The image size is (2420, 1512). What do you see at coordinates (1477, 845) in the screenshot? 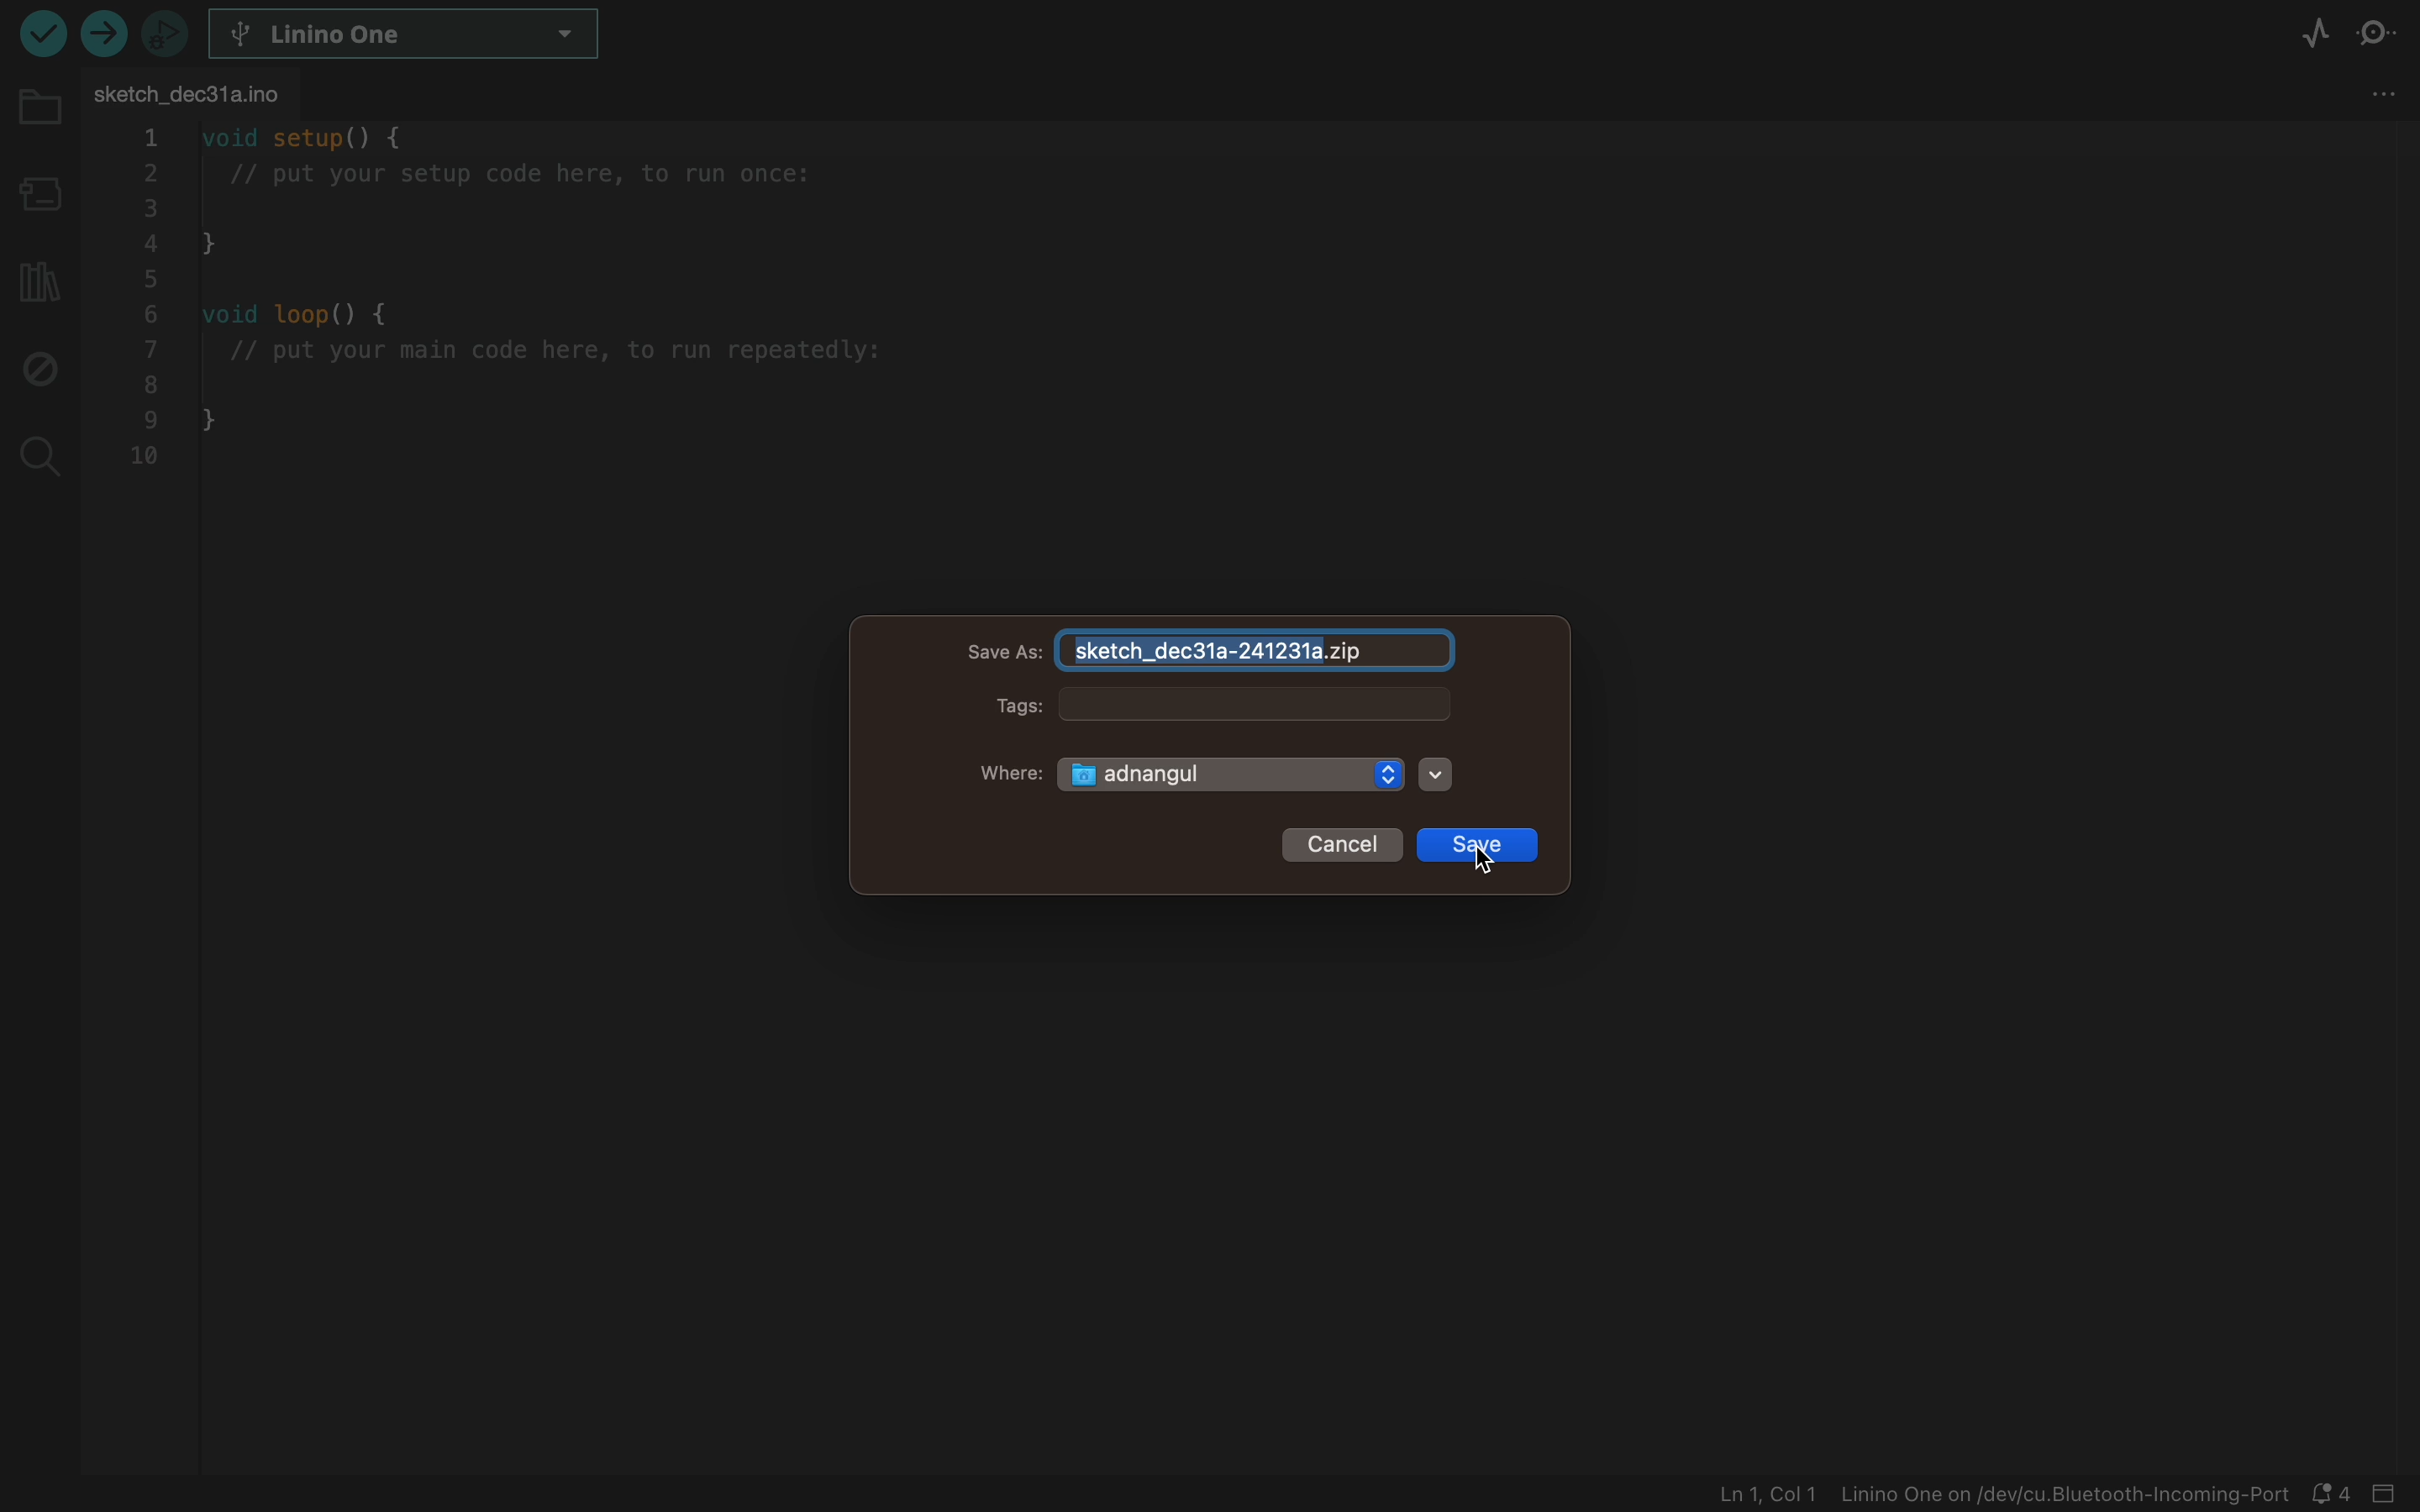
I see `save` at bounding box center [1477, 845].